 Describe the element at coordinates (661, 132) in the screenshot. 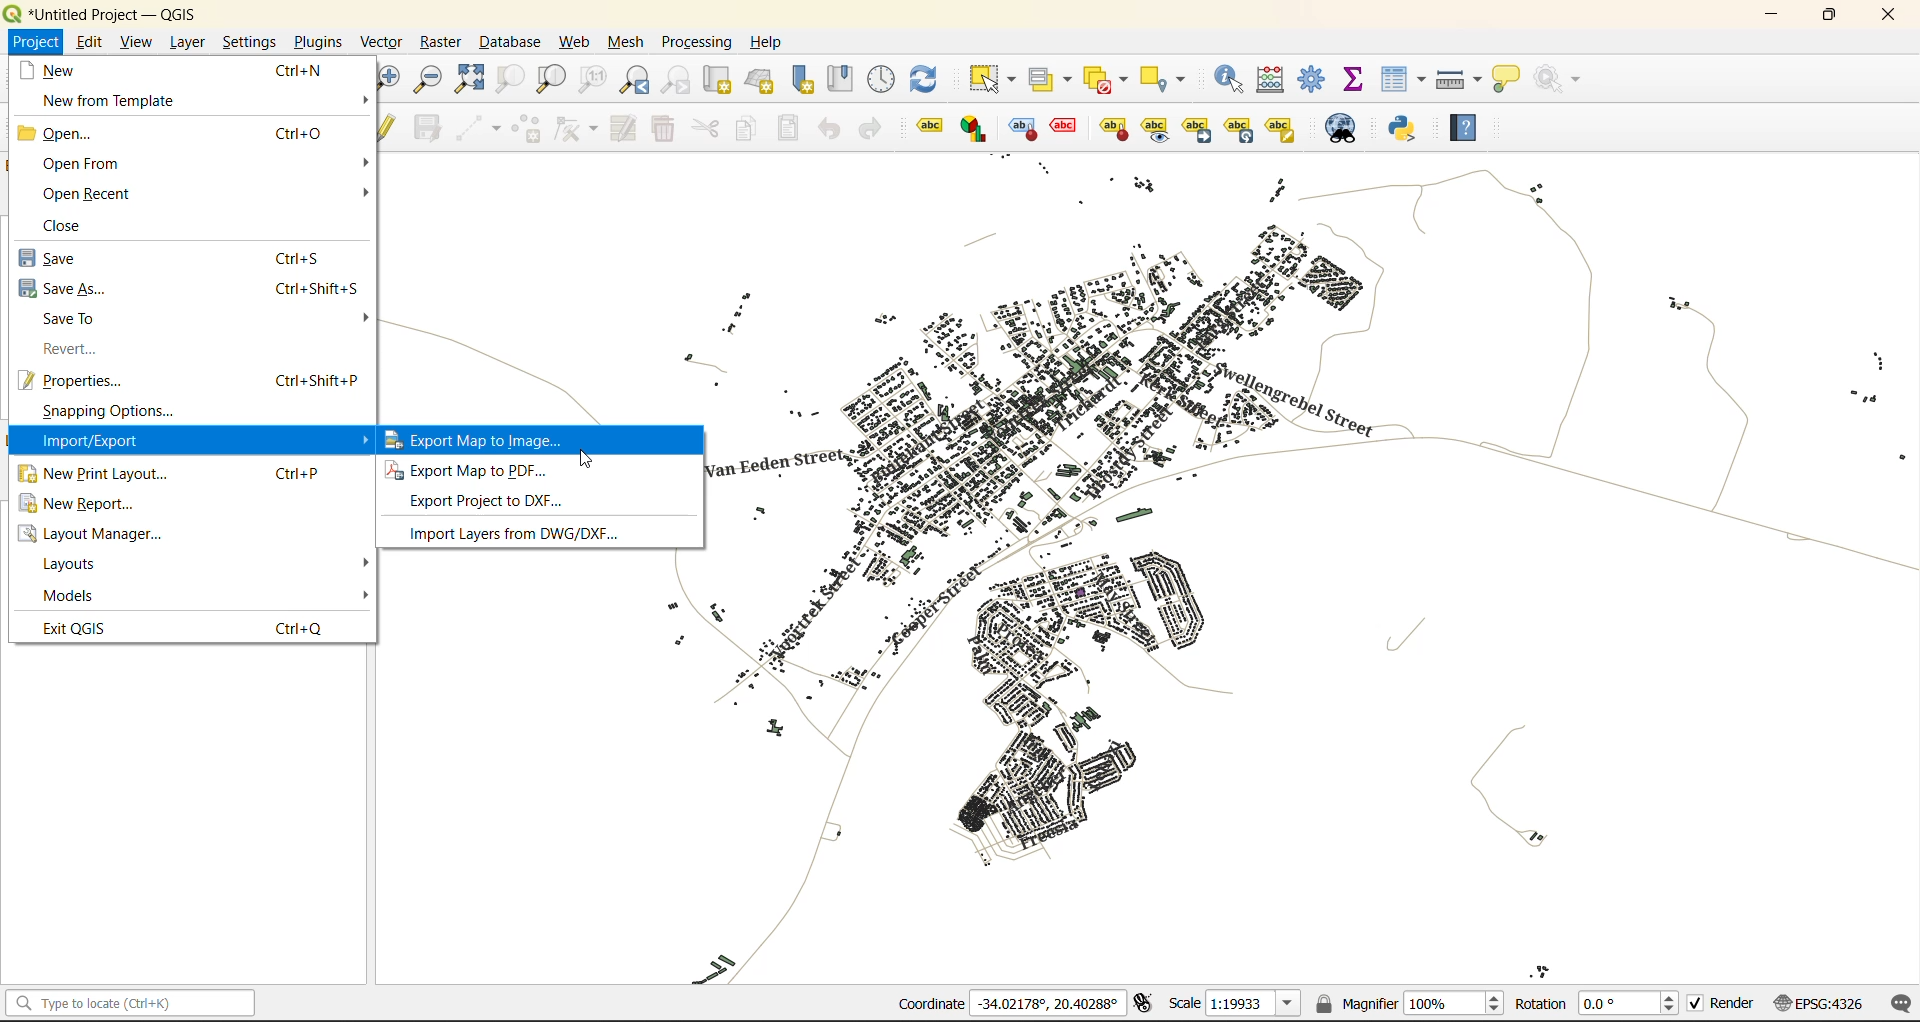

I see `delete` at that location.